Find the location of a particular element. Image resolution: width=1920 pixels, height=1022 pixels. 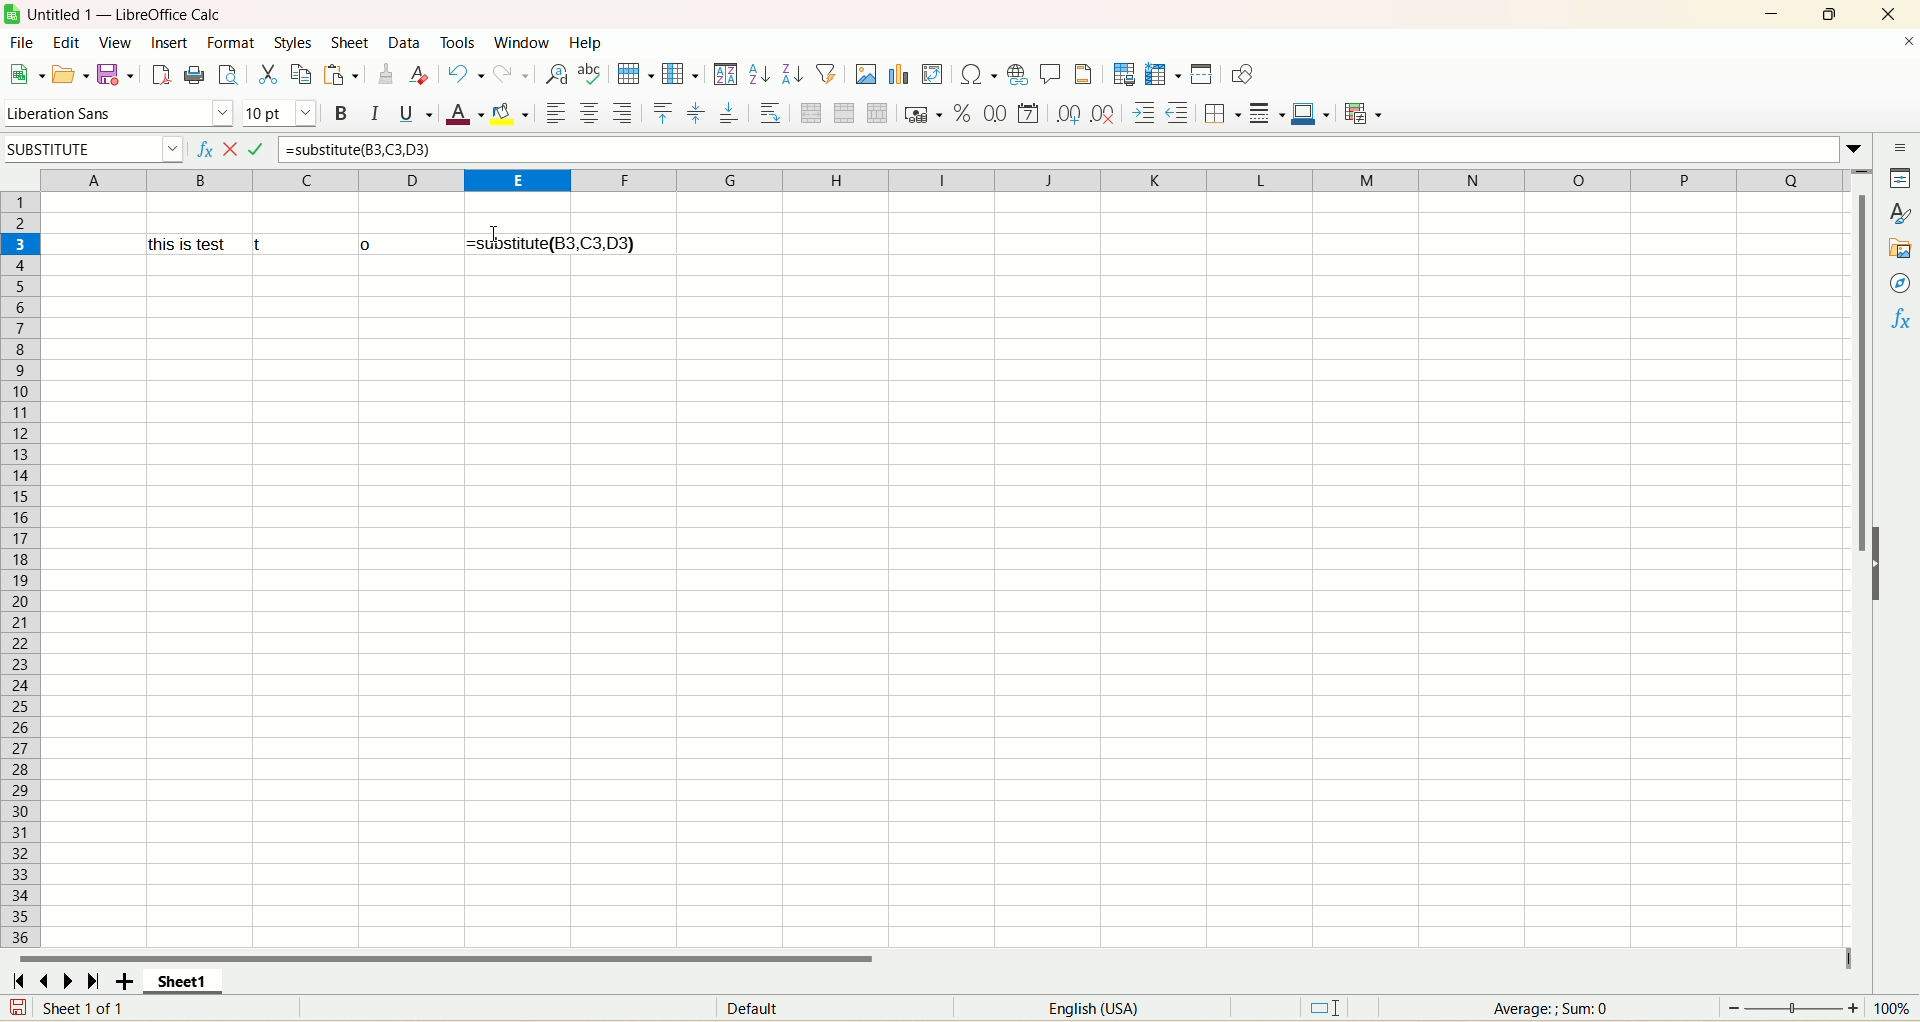

merge cells is located at coordinates (845, 115).